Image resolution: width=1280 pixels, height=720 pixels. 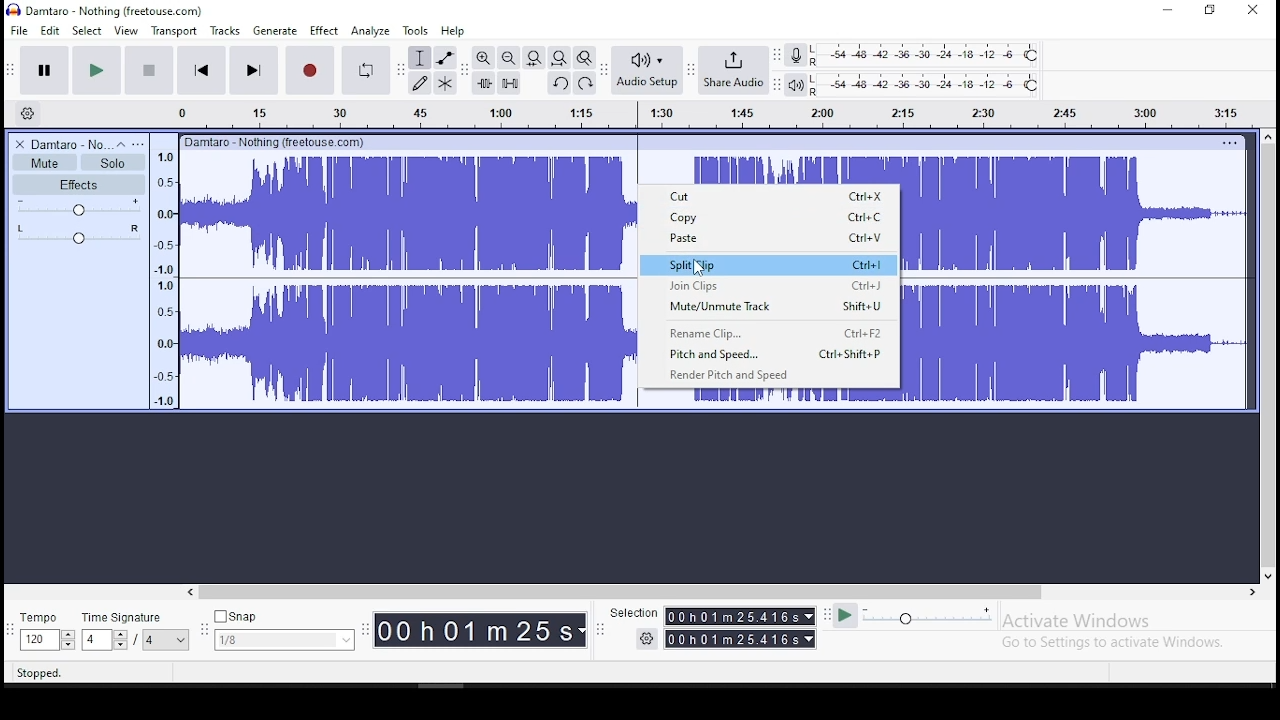 I want to click on close window, so click(x=1254, y=11).